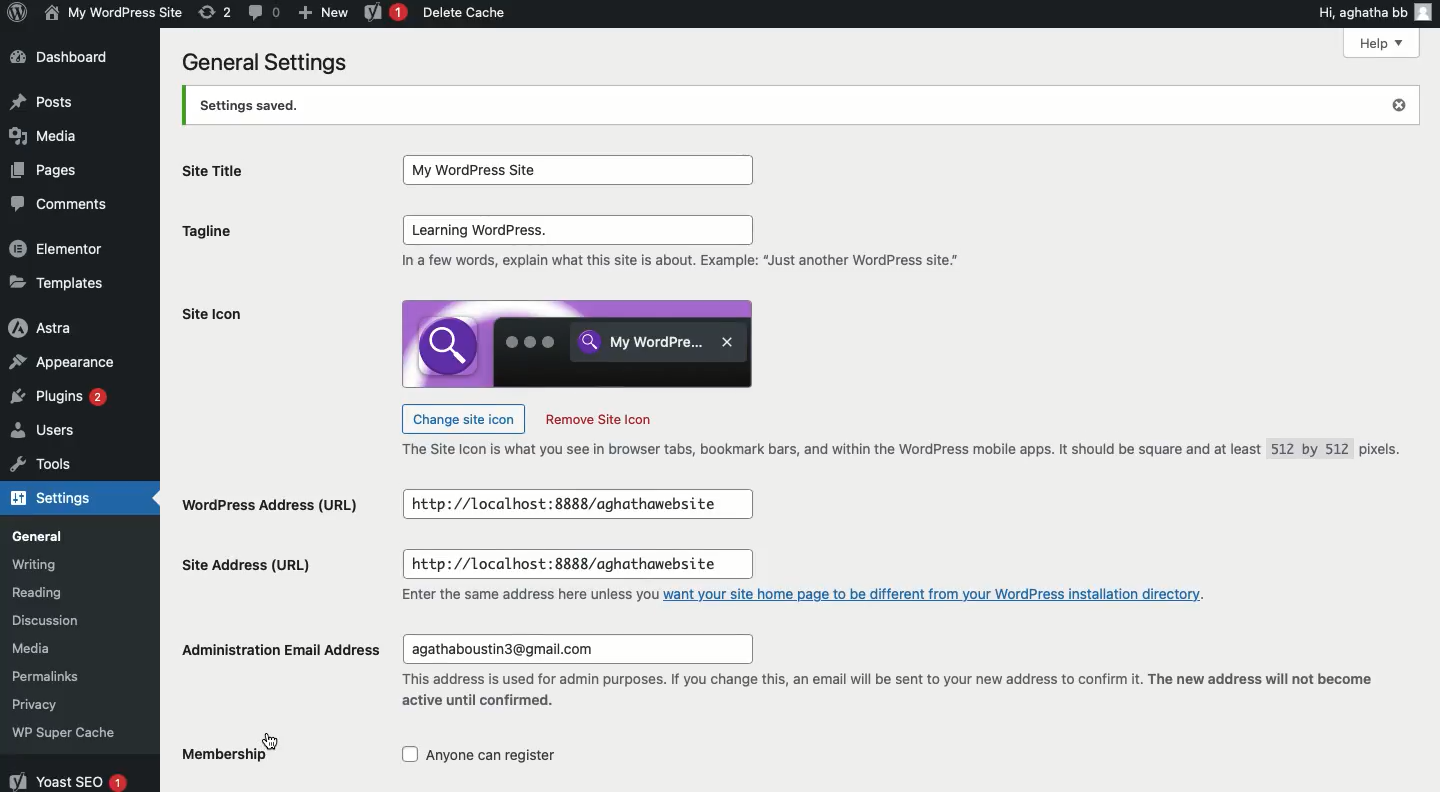 This screenshot has height=792, width=1440. Describe the element at coordinates (886, 695) in the screenshot. I see `‘This address Is used for admin purposes. If you change this, an email will be sent to your new address to confirm it. The new address will not become
active until confirmed.` at that location.